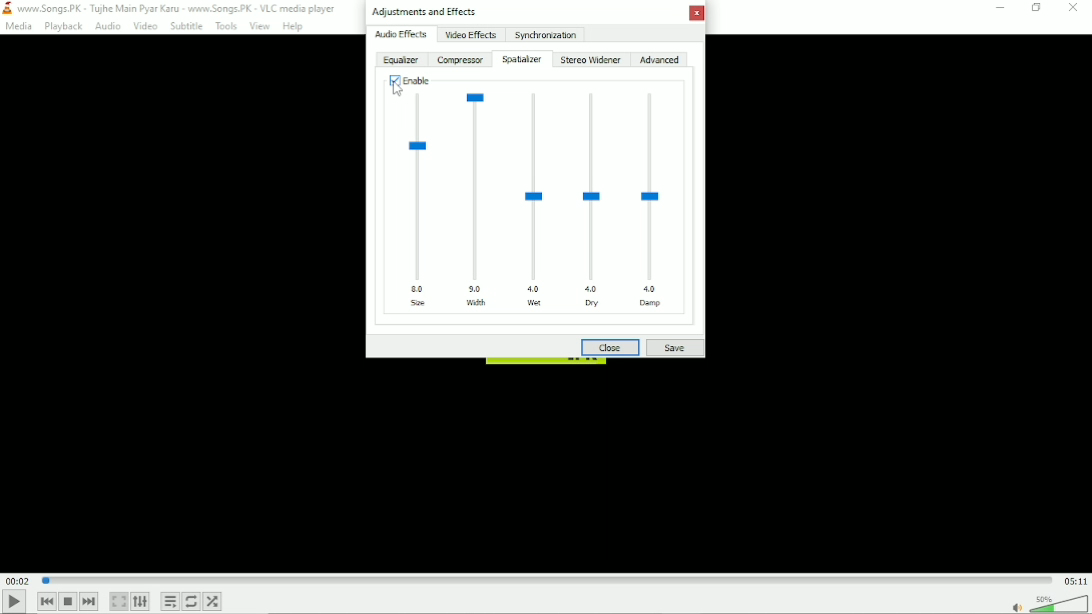 The height and width of the screenshot is (614, 1092). I want to click on Wet, so click(535, 197).